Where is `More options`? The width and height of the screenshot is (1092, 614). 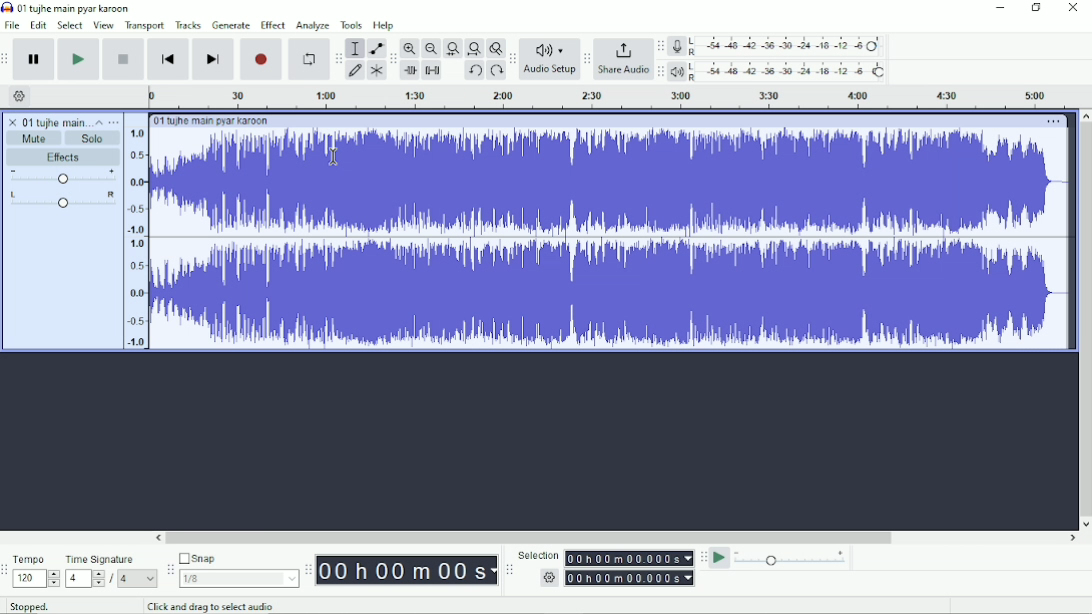 More options is located at coordinates (1052, 121).